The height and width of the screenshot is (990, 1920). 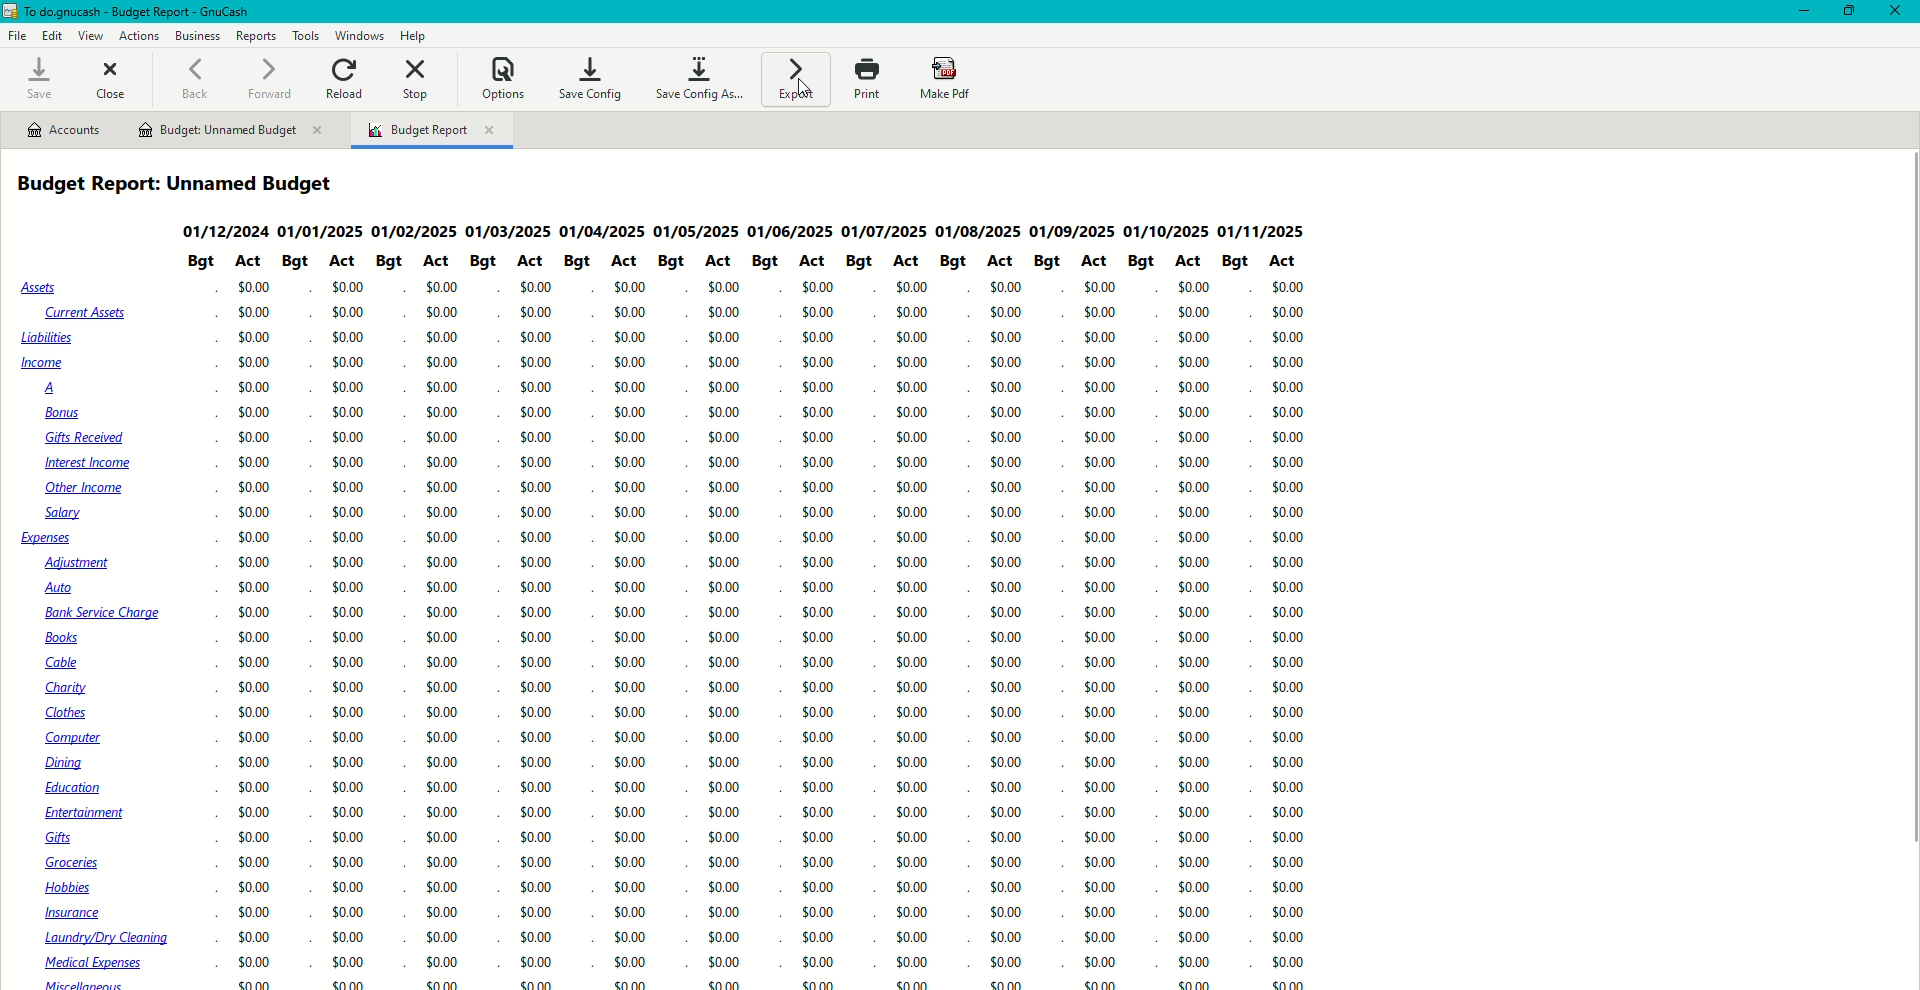 I want to click on 0.00, so click(x=349, y=363).